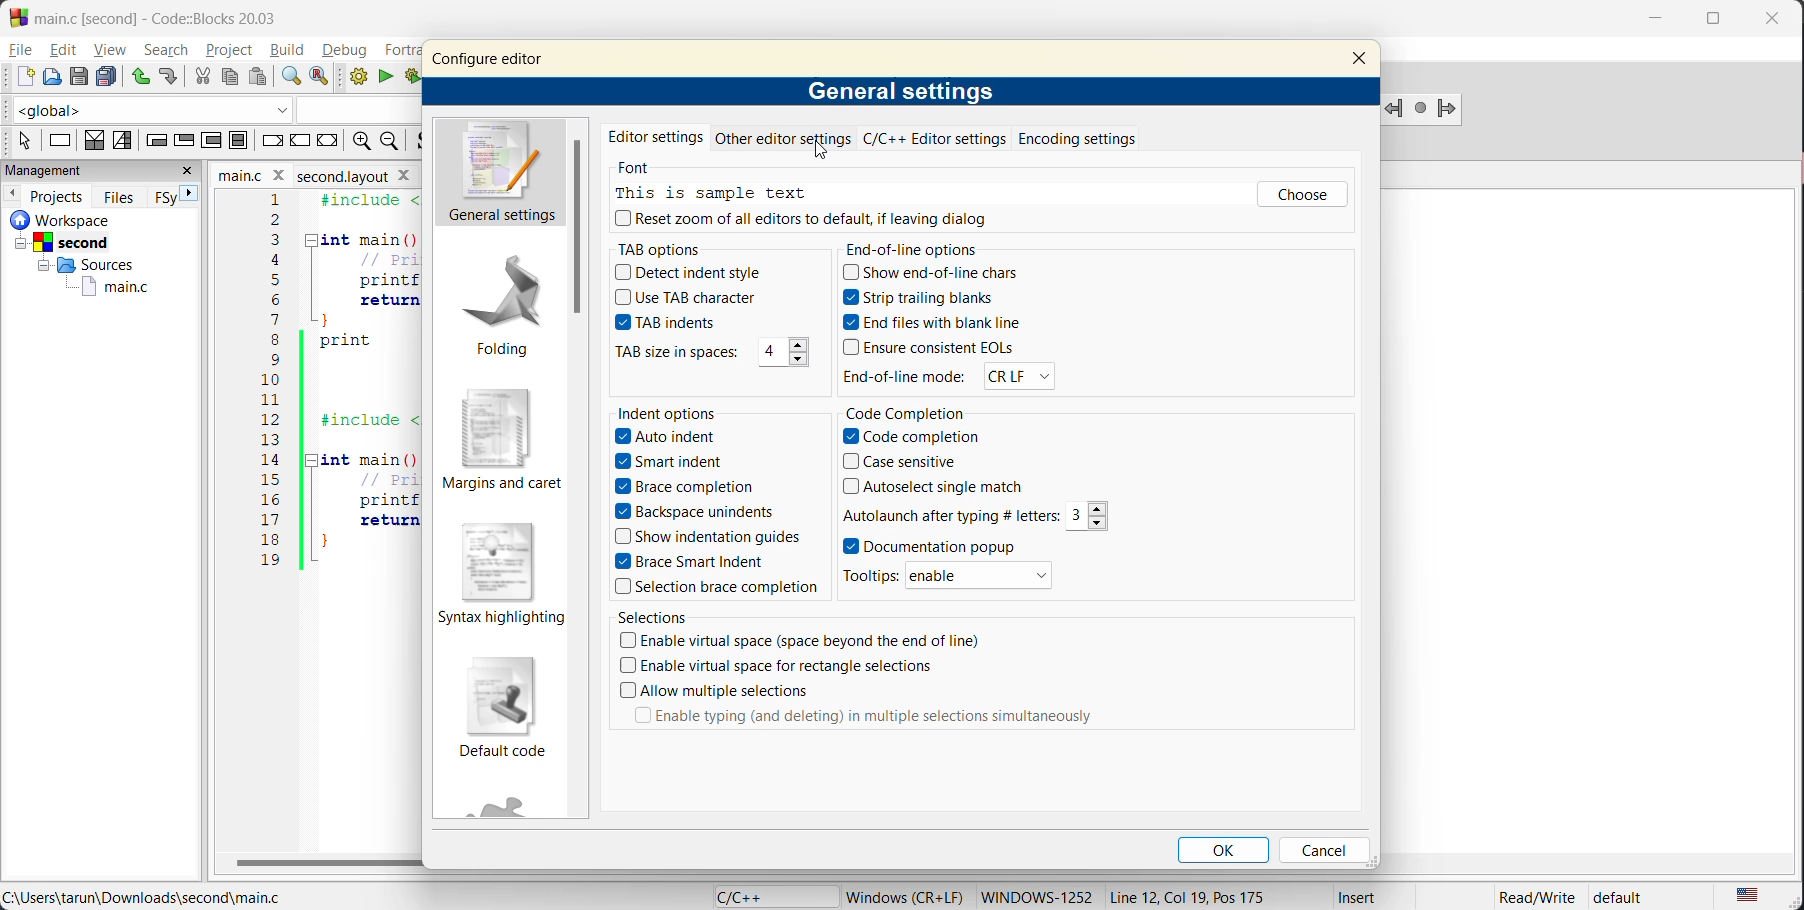 This screenshot has height=910, width=1804. What do you see at coordinates (312, 395) in the screenshot?
I see `code editor` at bounding box center [312, 395].